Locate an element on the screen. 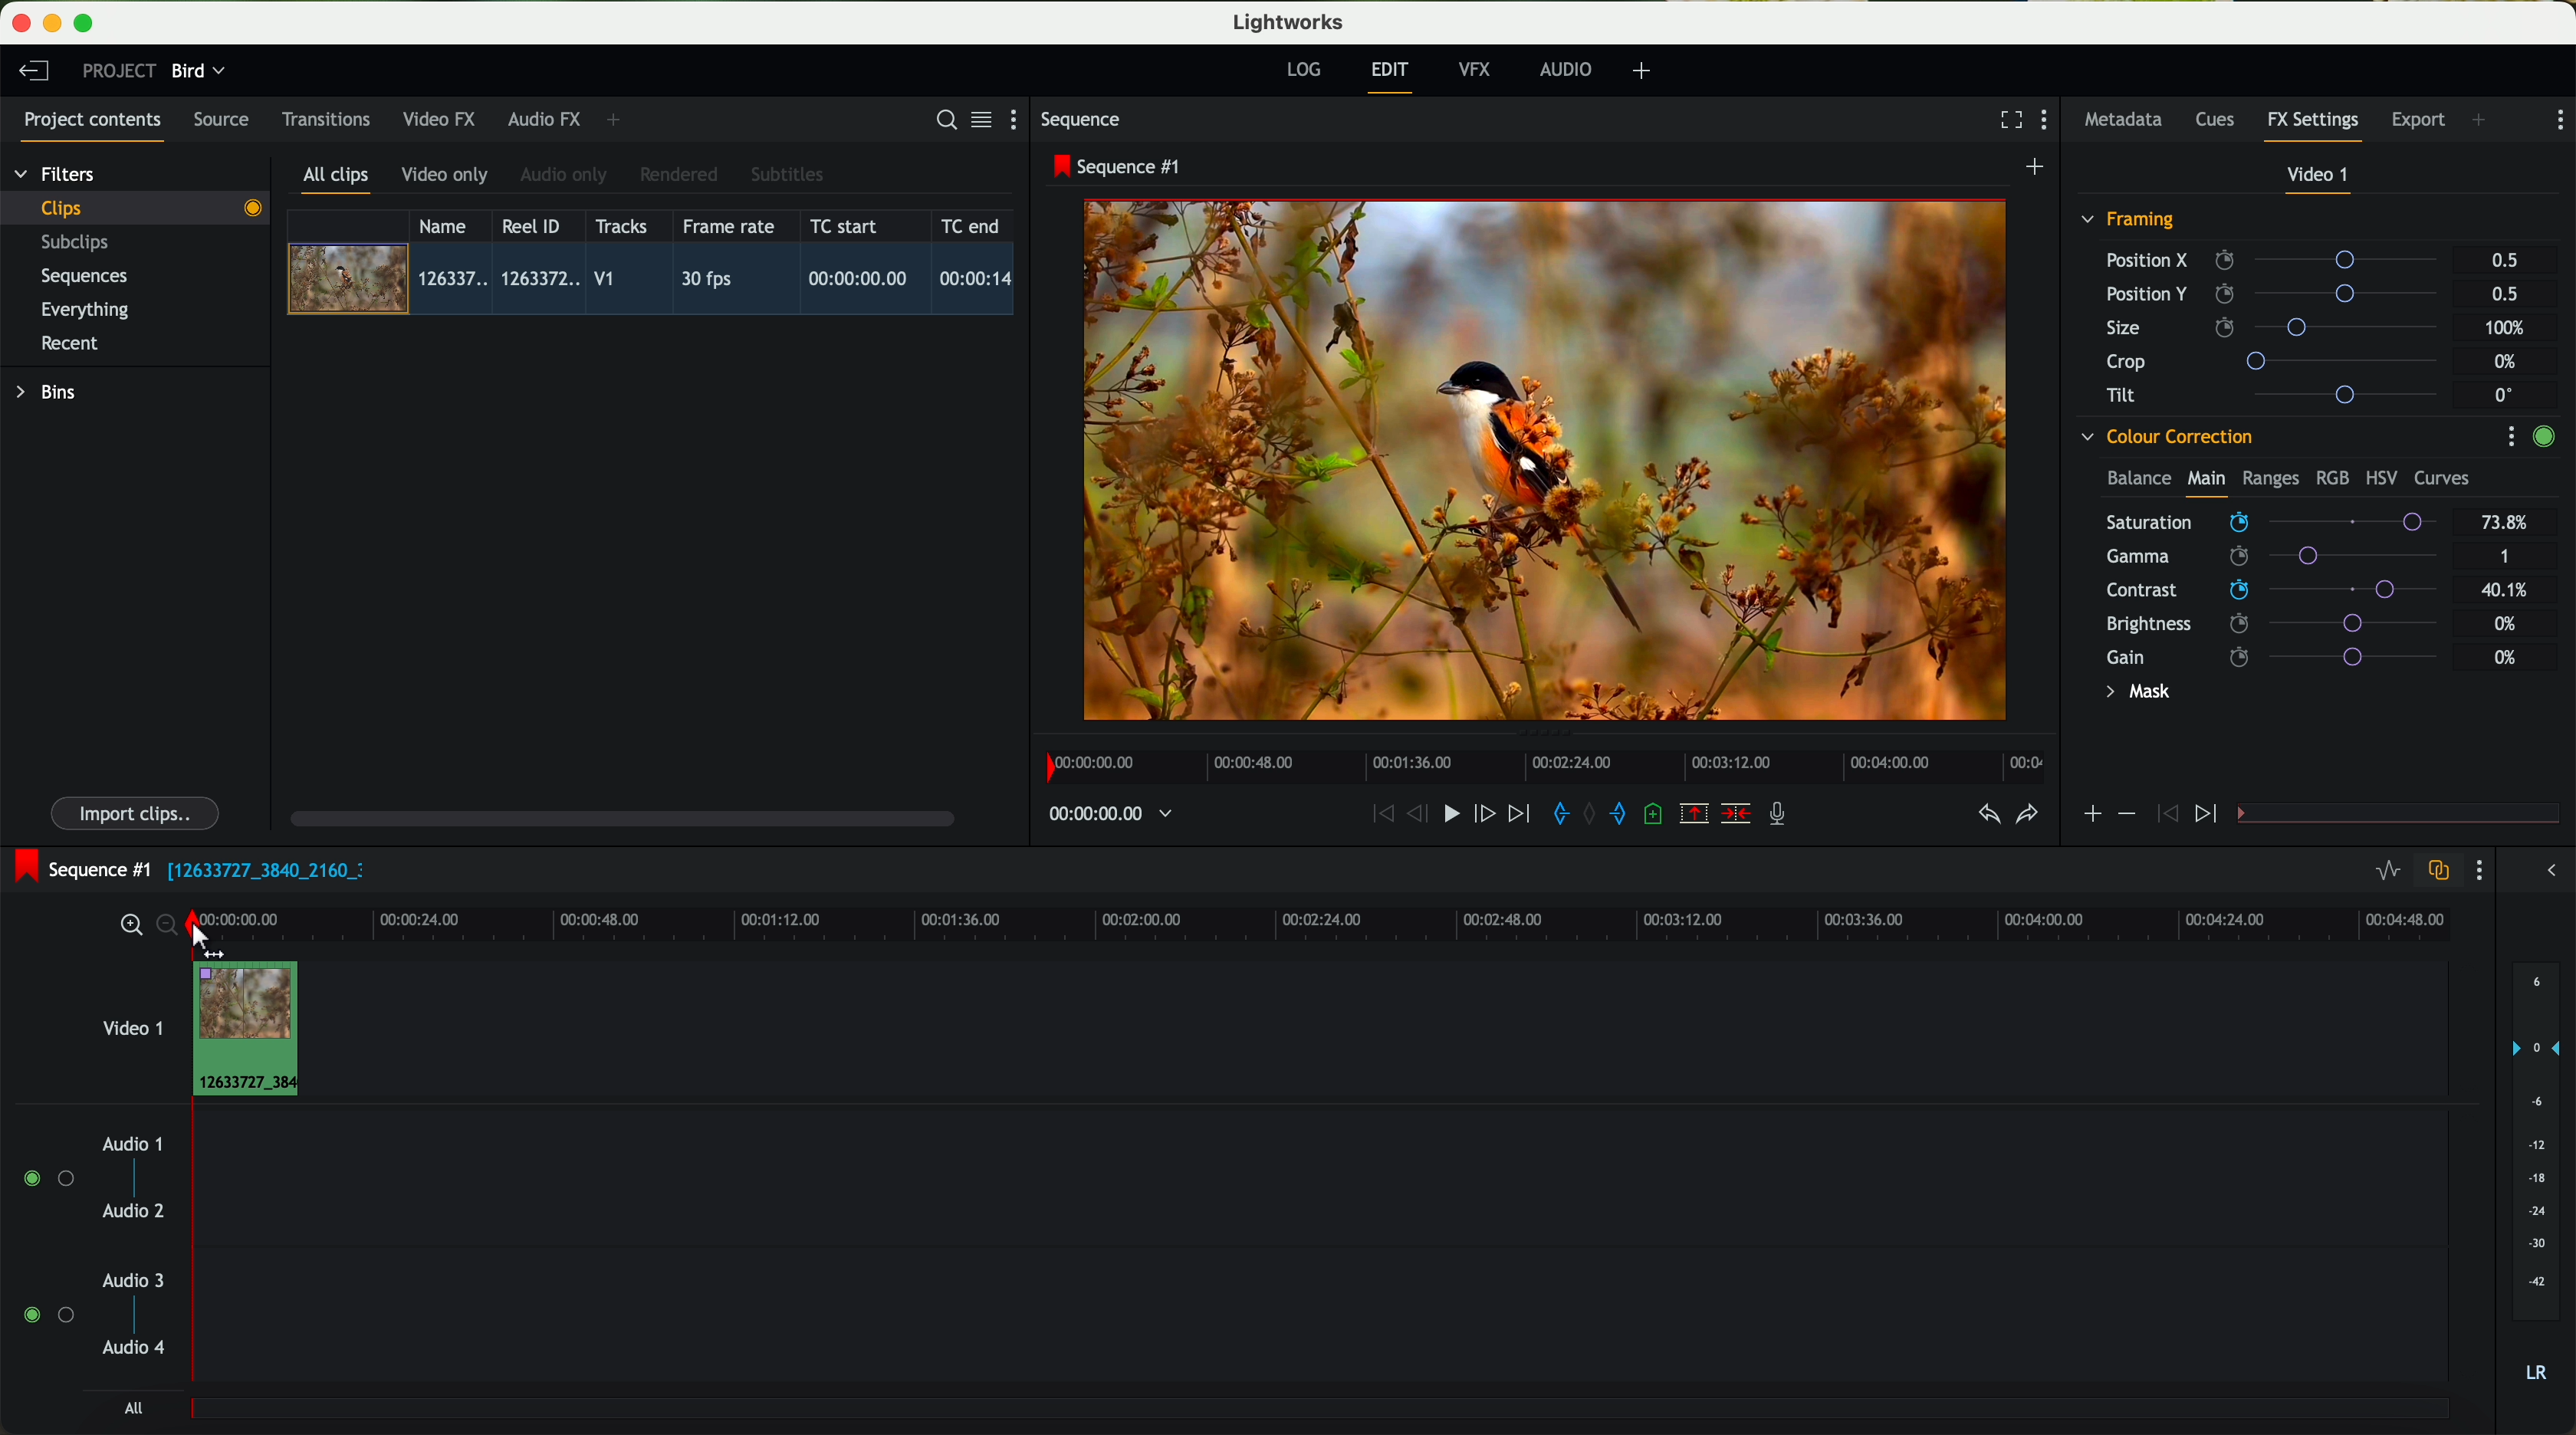  audio only is located at coordinates (565, 175).